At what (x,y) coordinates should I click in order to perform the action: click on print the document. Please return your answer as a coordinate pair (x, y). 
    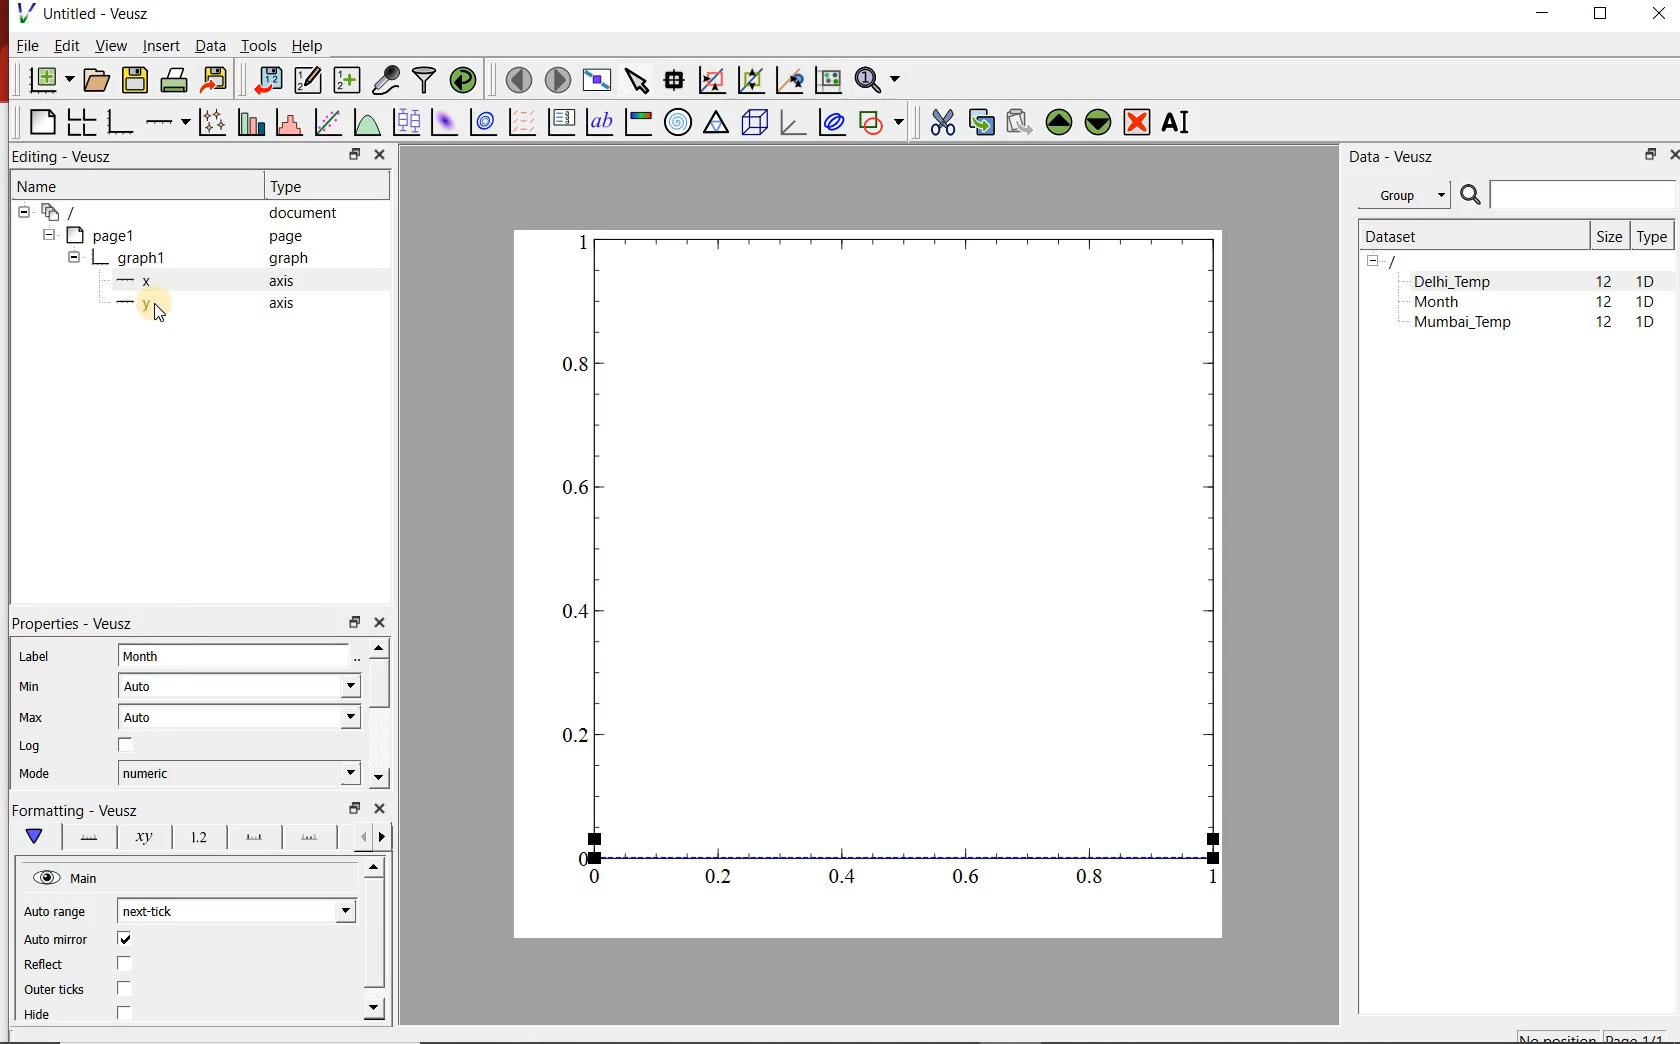
    Looking at the image, I should click on (174, 81).